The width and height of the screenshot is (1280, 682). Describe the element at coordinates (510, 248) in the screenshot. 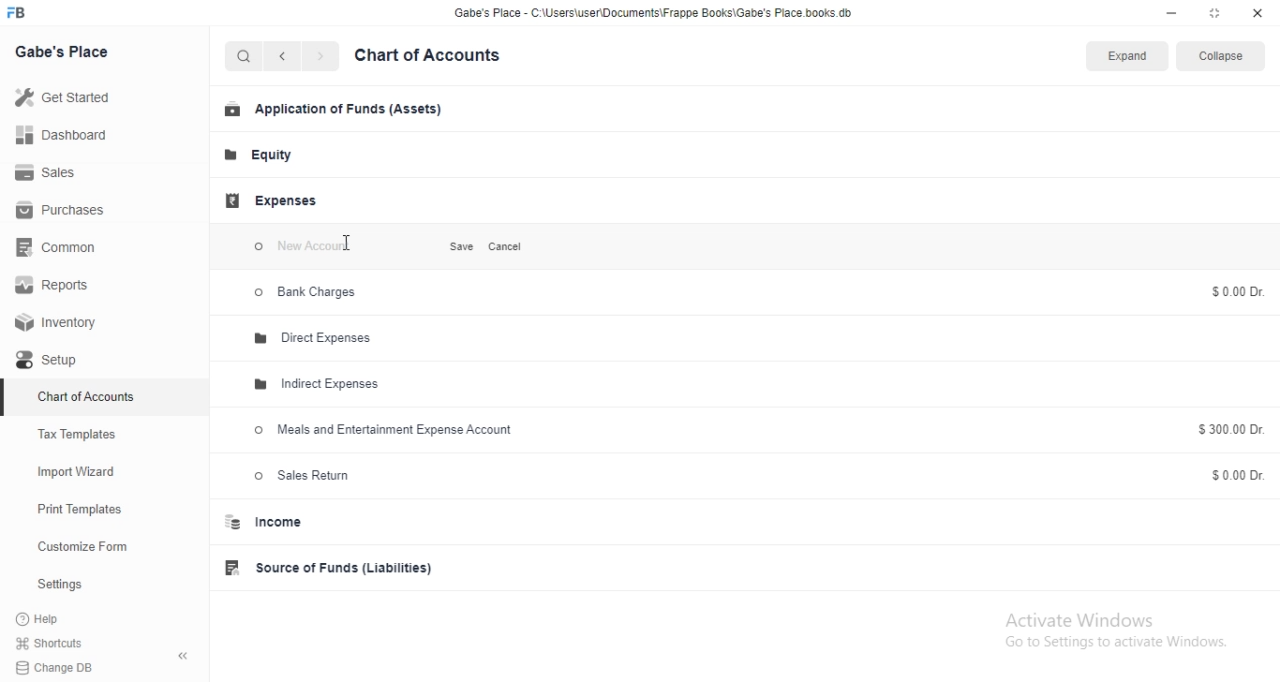

I see `Cancel` at that location.